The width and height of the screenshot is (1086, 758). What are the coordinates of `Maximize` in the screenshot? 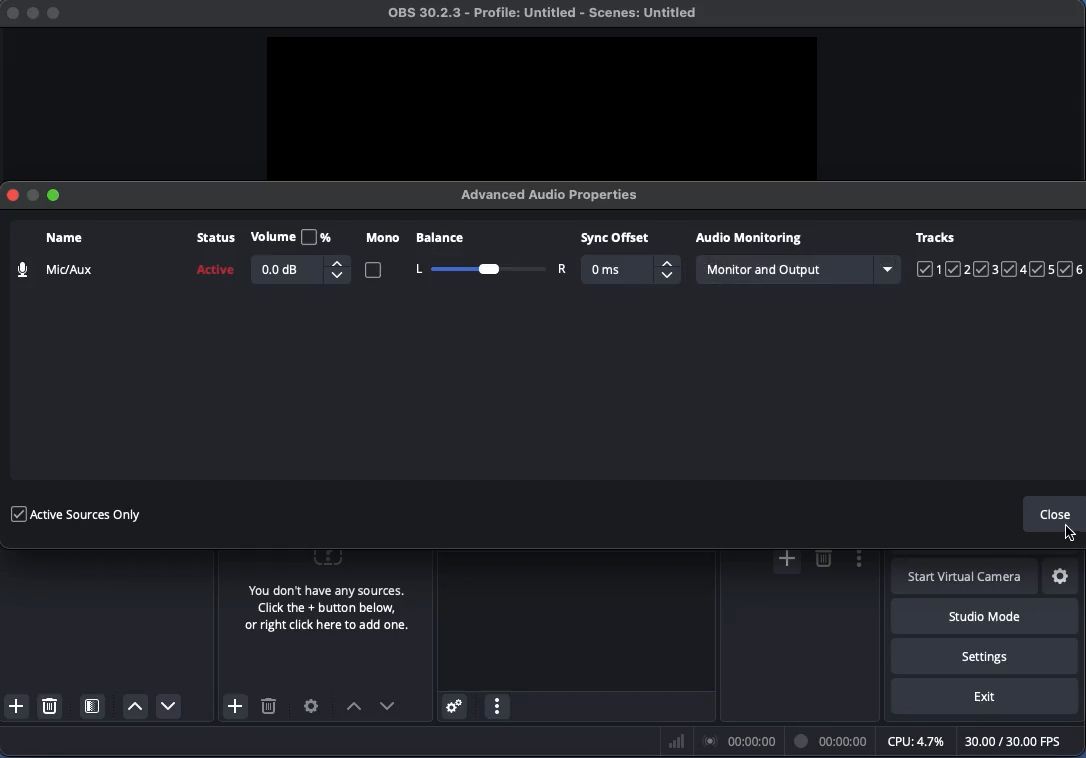 It's located at (57, 194).